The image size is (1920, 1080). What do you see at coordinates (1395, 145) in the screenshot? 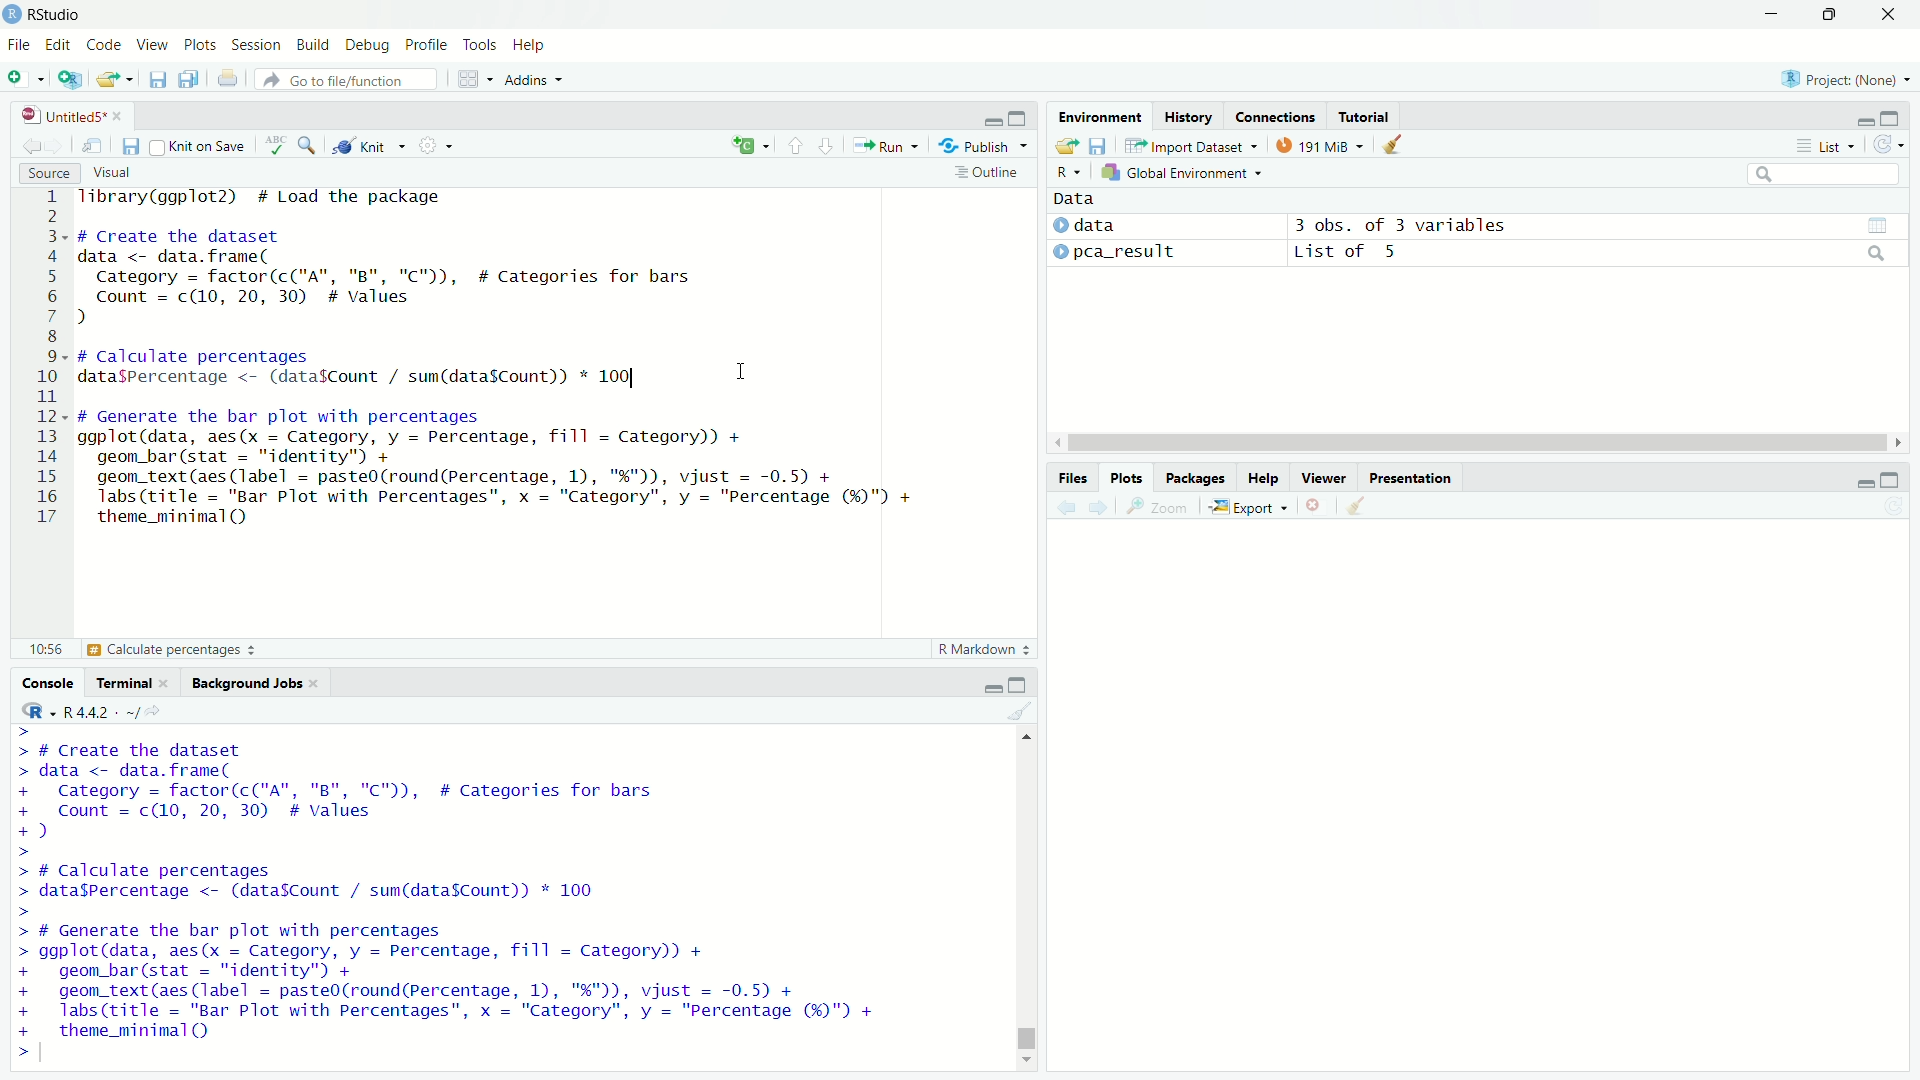
I see `clear all objects` at bounding box center [1395, 145].